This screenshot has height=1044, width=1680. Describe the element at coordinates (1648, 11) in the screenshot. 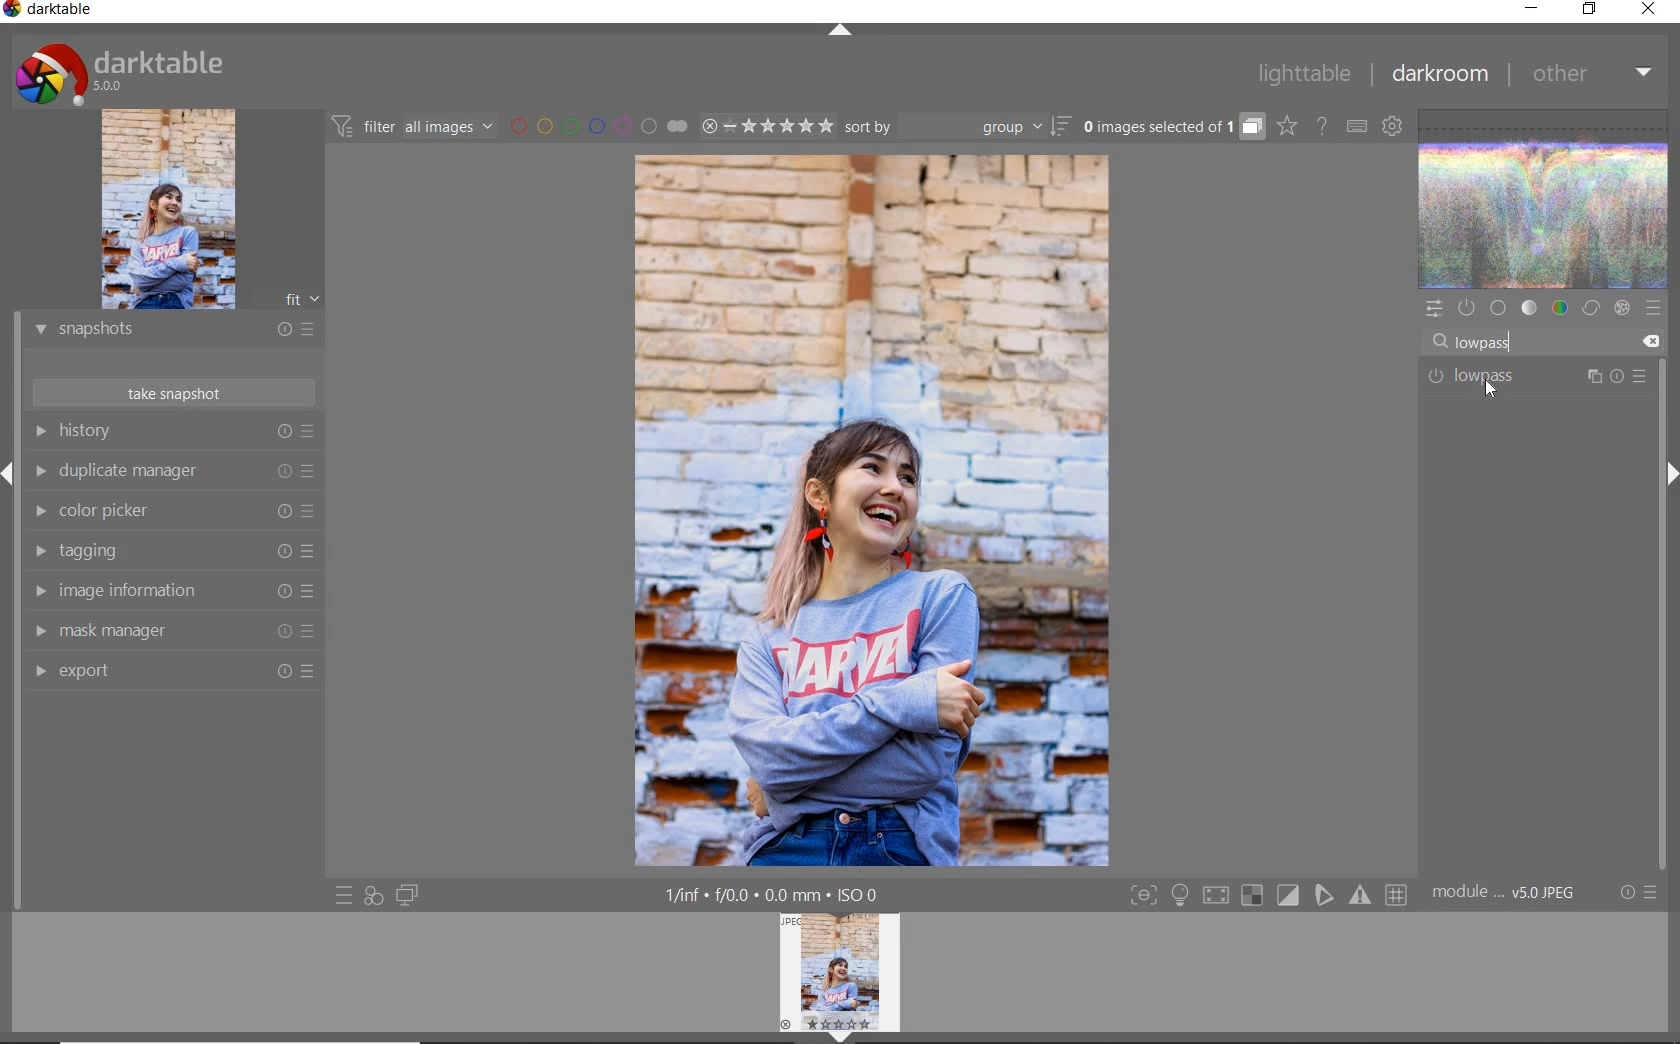

I see `close` at that location.